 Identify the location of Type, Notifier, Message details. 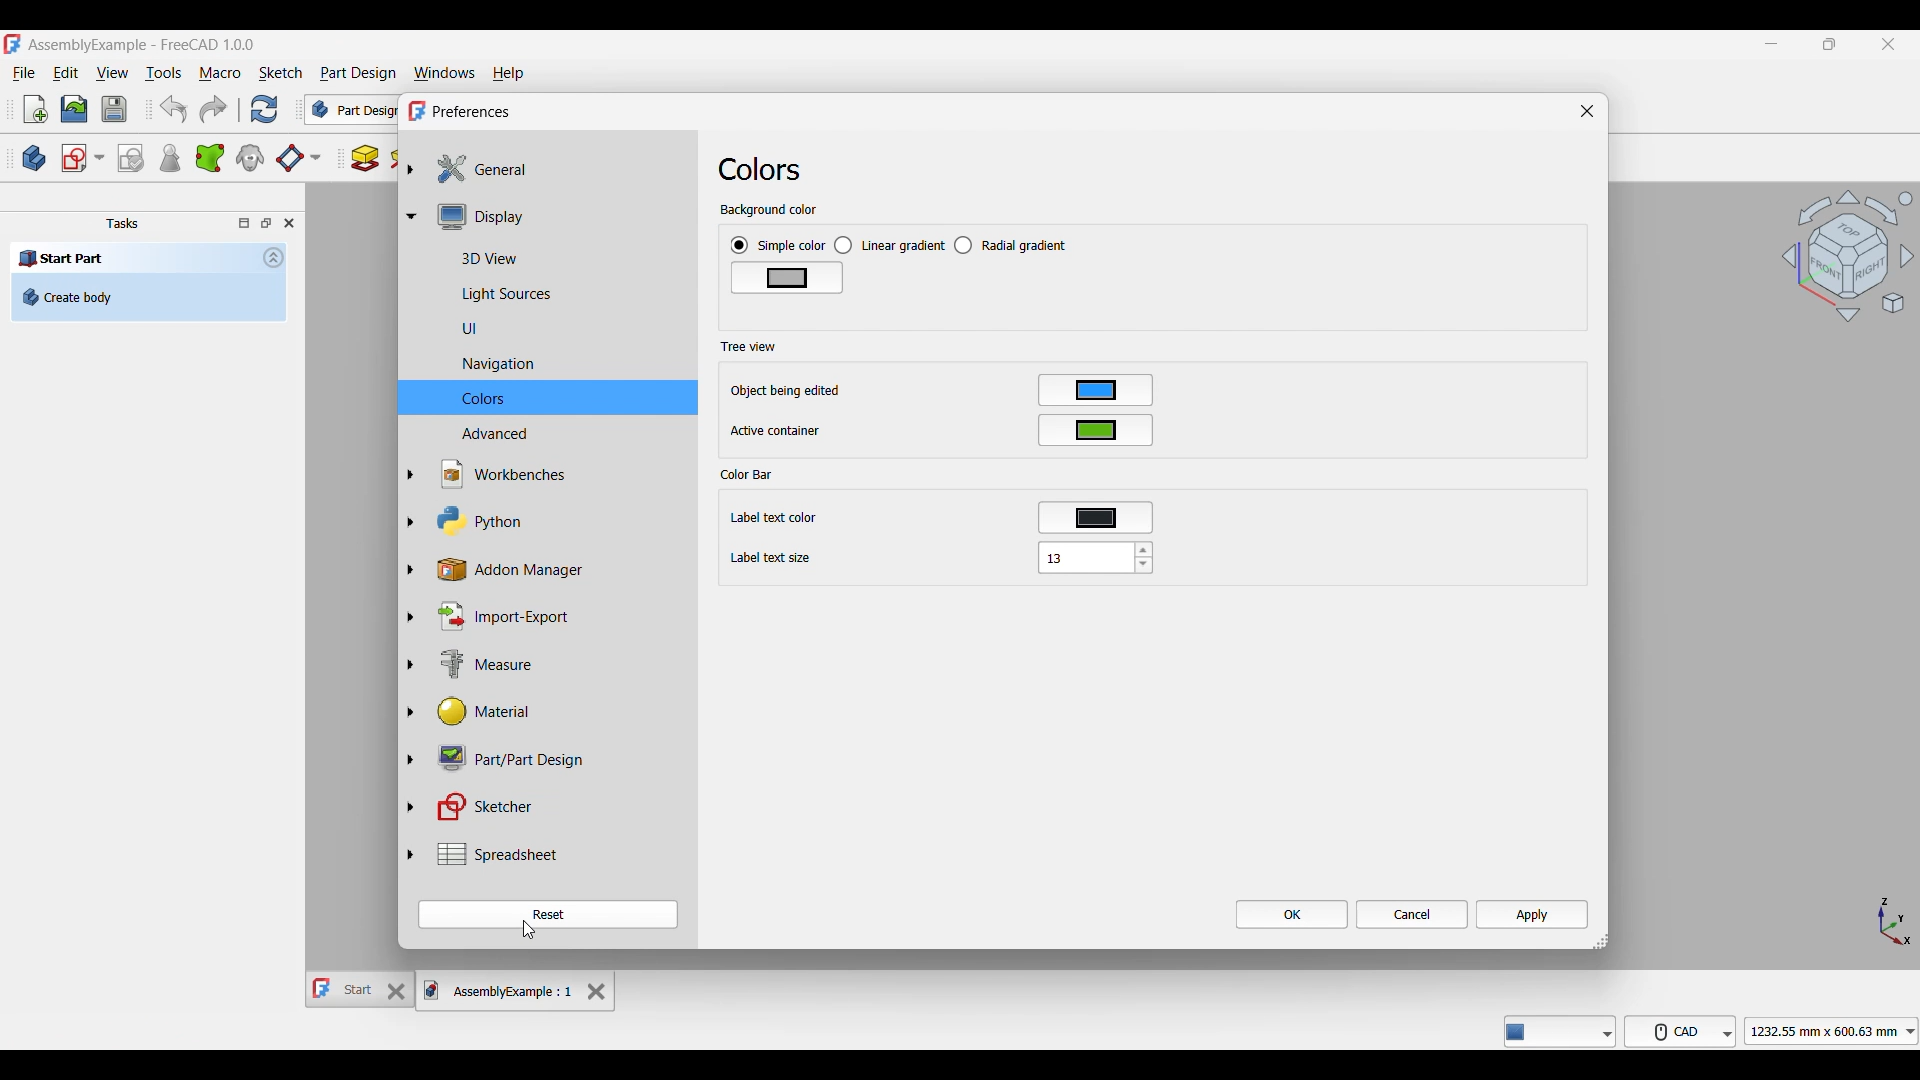
(1560, 1031).